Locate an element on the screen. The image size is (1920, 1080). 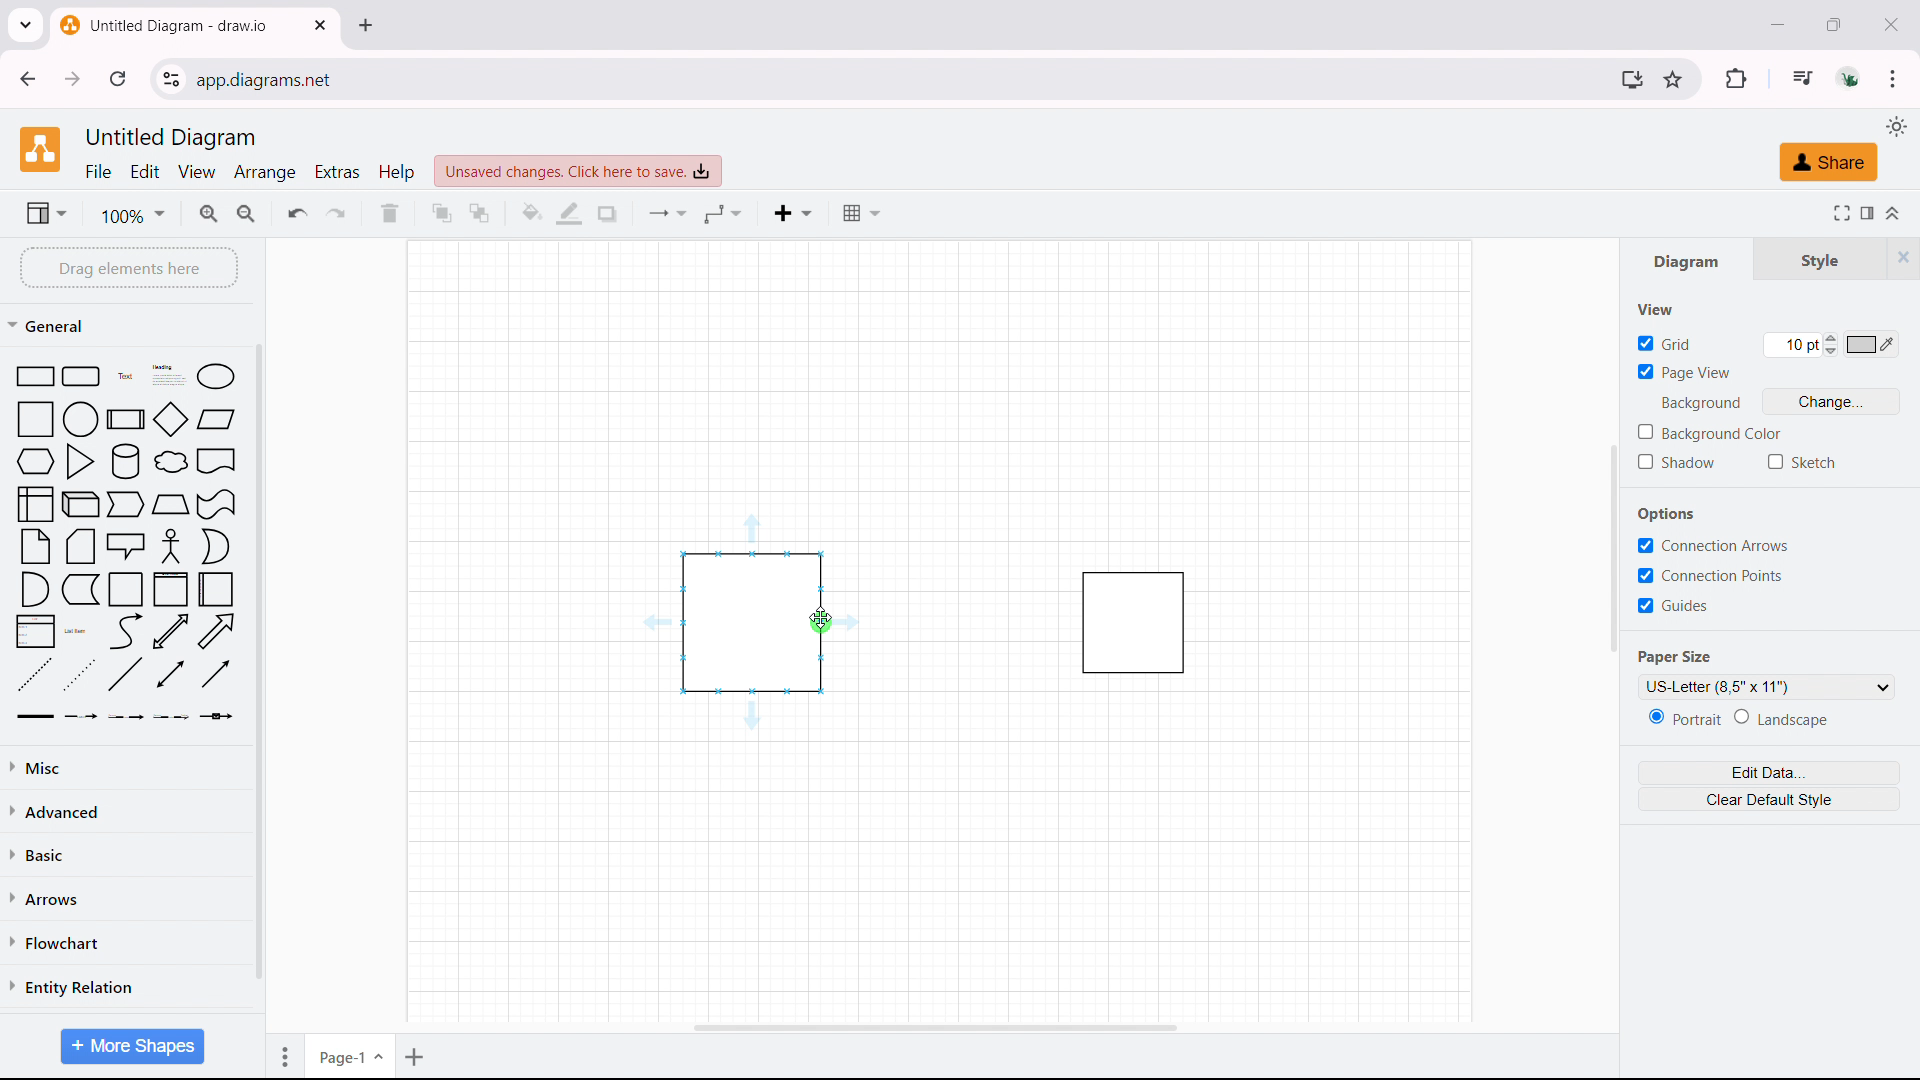
paper size is located at coordinates (1764, 685).